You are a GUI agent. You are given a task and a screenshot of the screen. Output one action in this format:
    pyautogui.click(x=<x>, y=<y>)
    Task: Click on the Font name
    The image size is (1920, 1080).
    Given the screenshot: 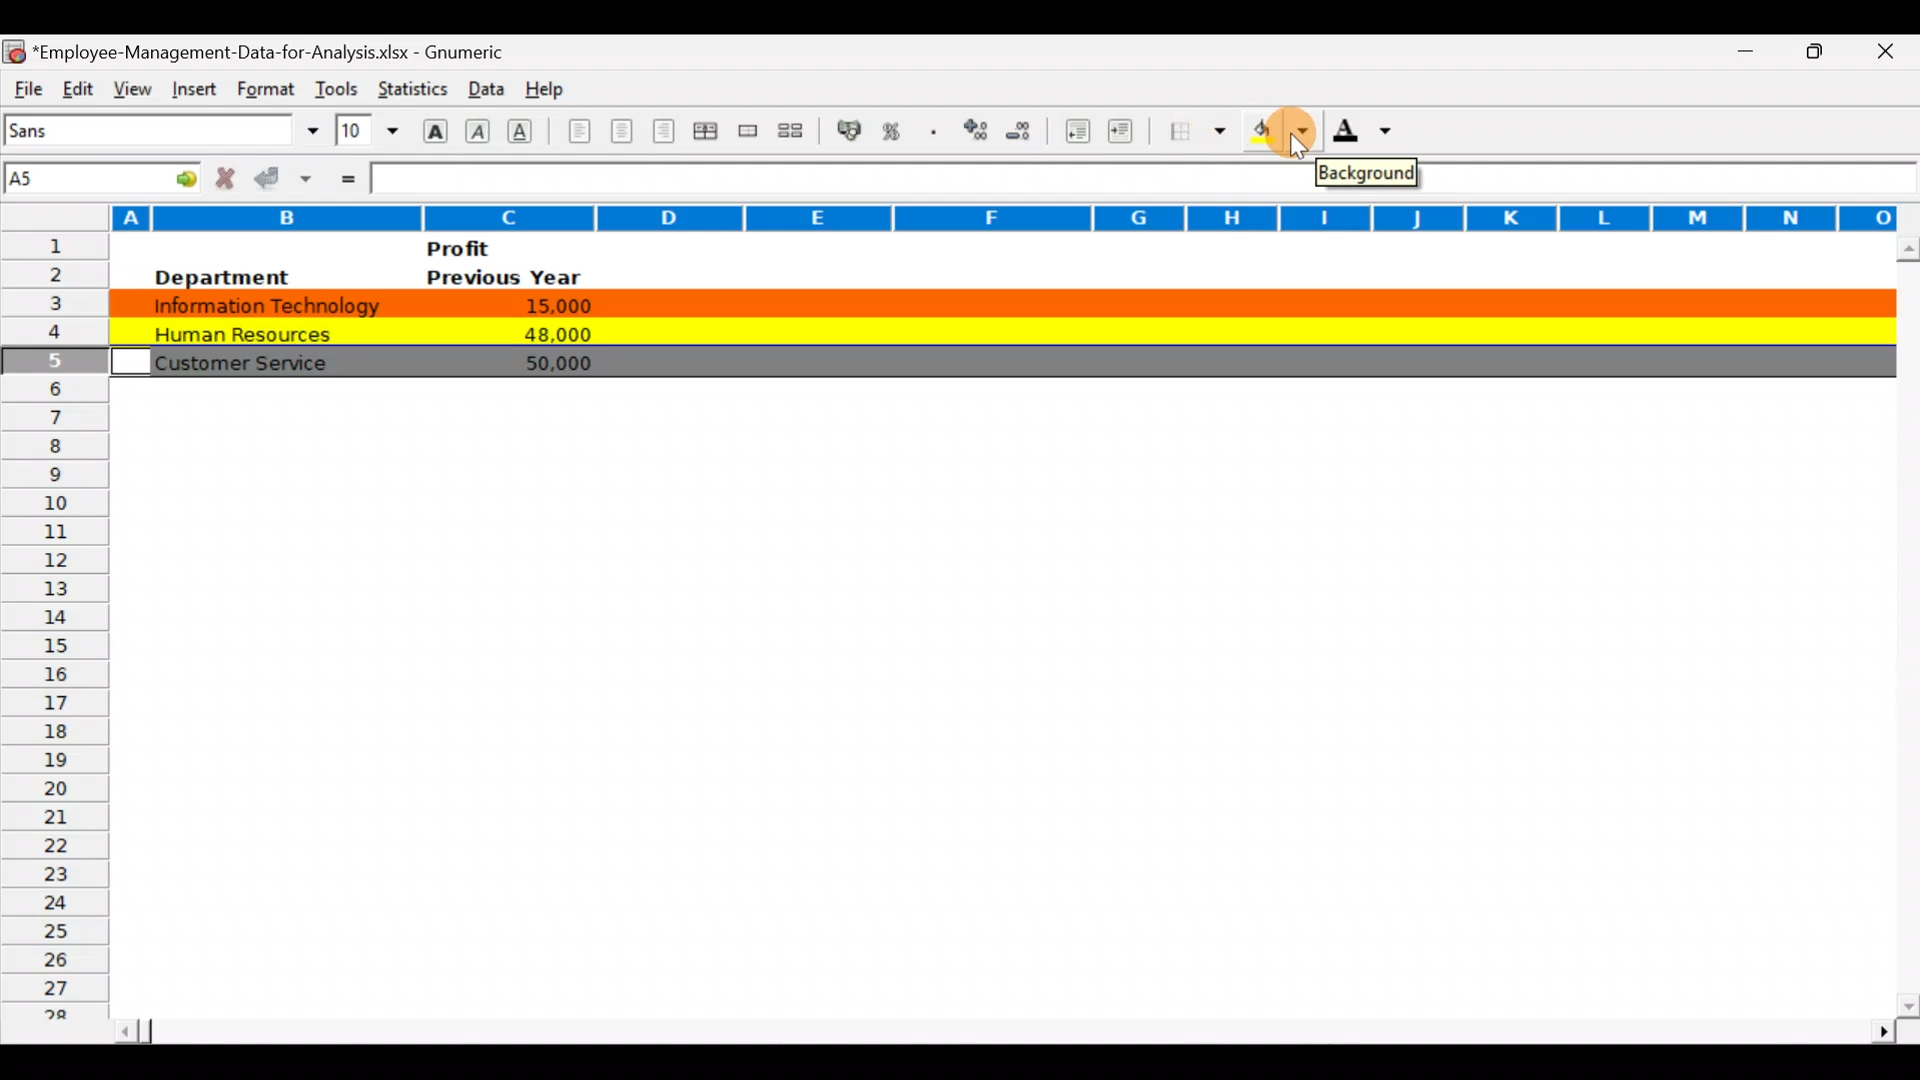 What is the action you would take?
    pyautogui.click(x=164, y=130)
    